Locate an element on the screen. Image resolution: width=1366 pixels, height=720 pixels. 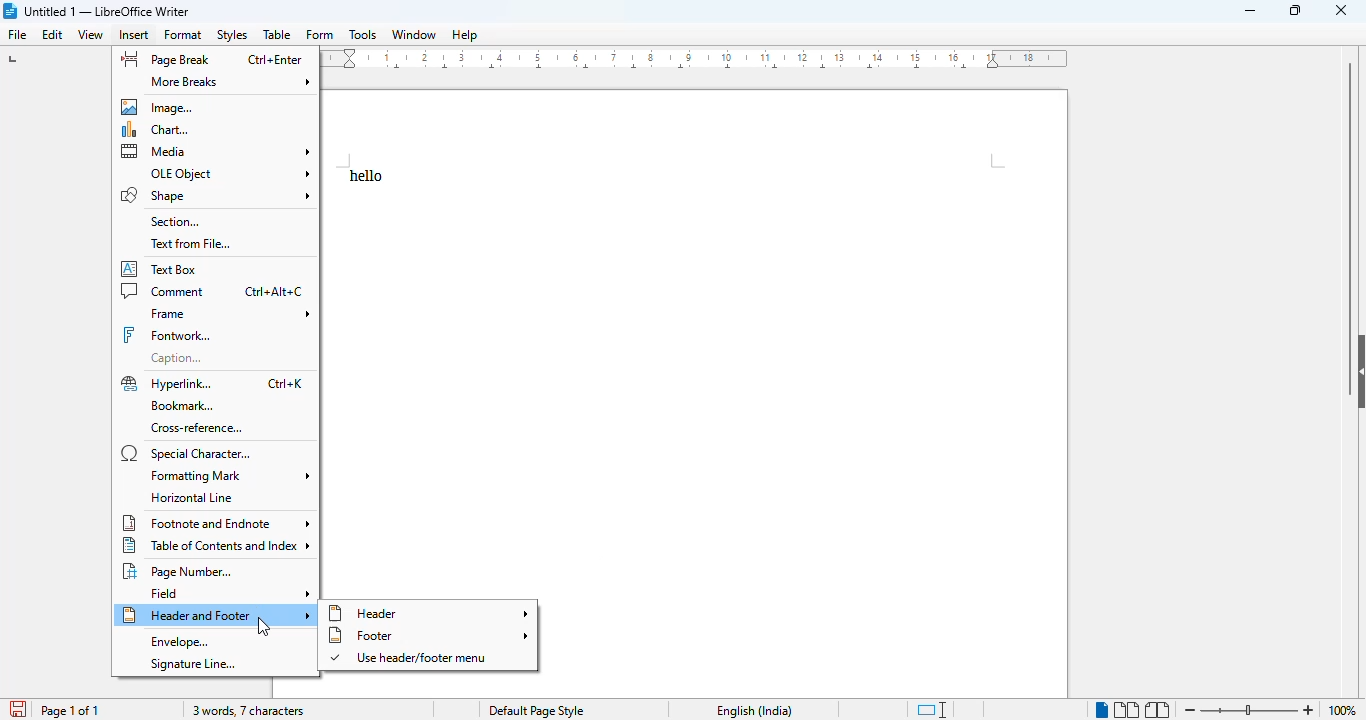
media is located at coordinates (217, 151).